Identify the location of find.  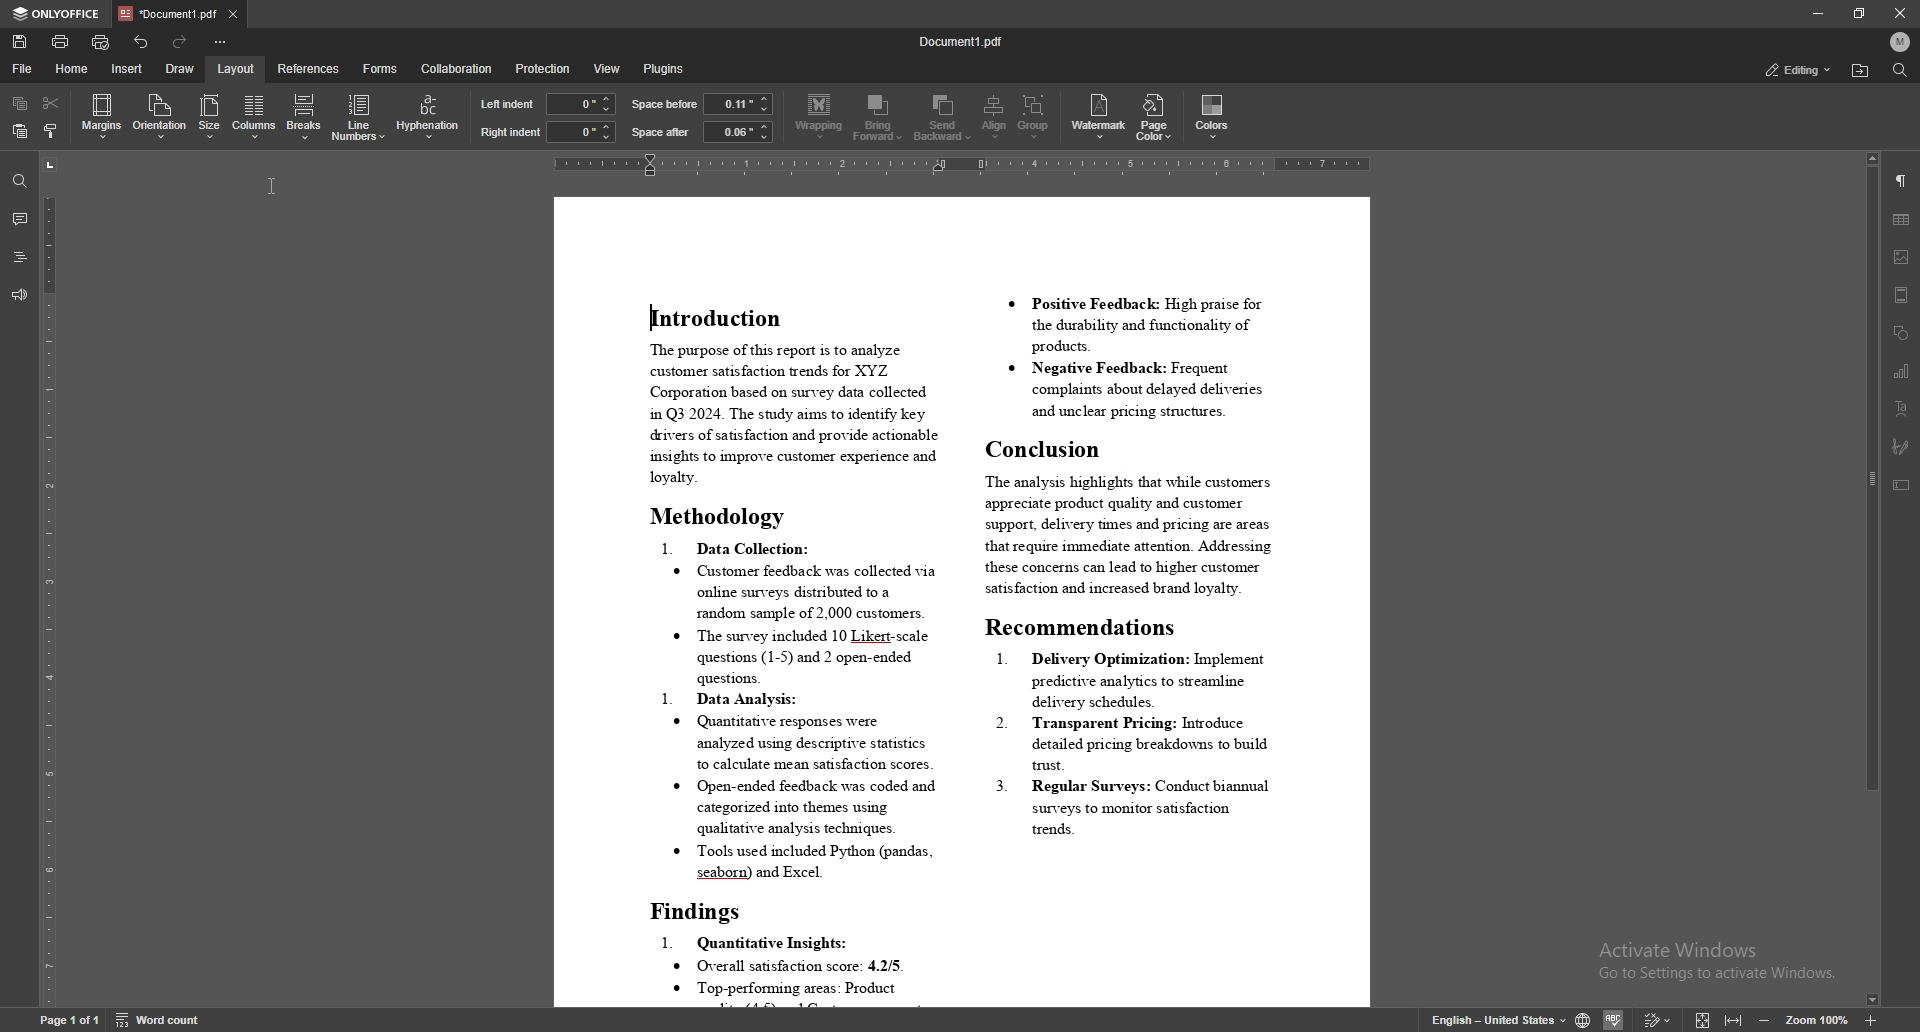
(20, 181).